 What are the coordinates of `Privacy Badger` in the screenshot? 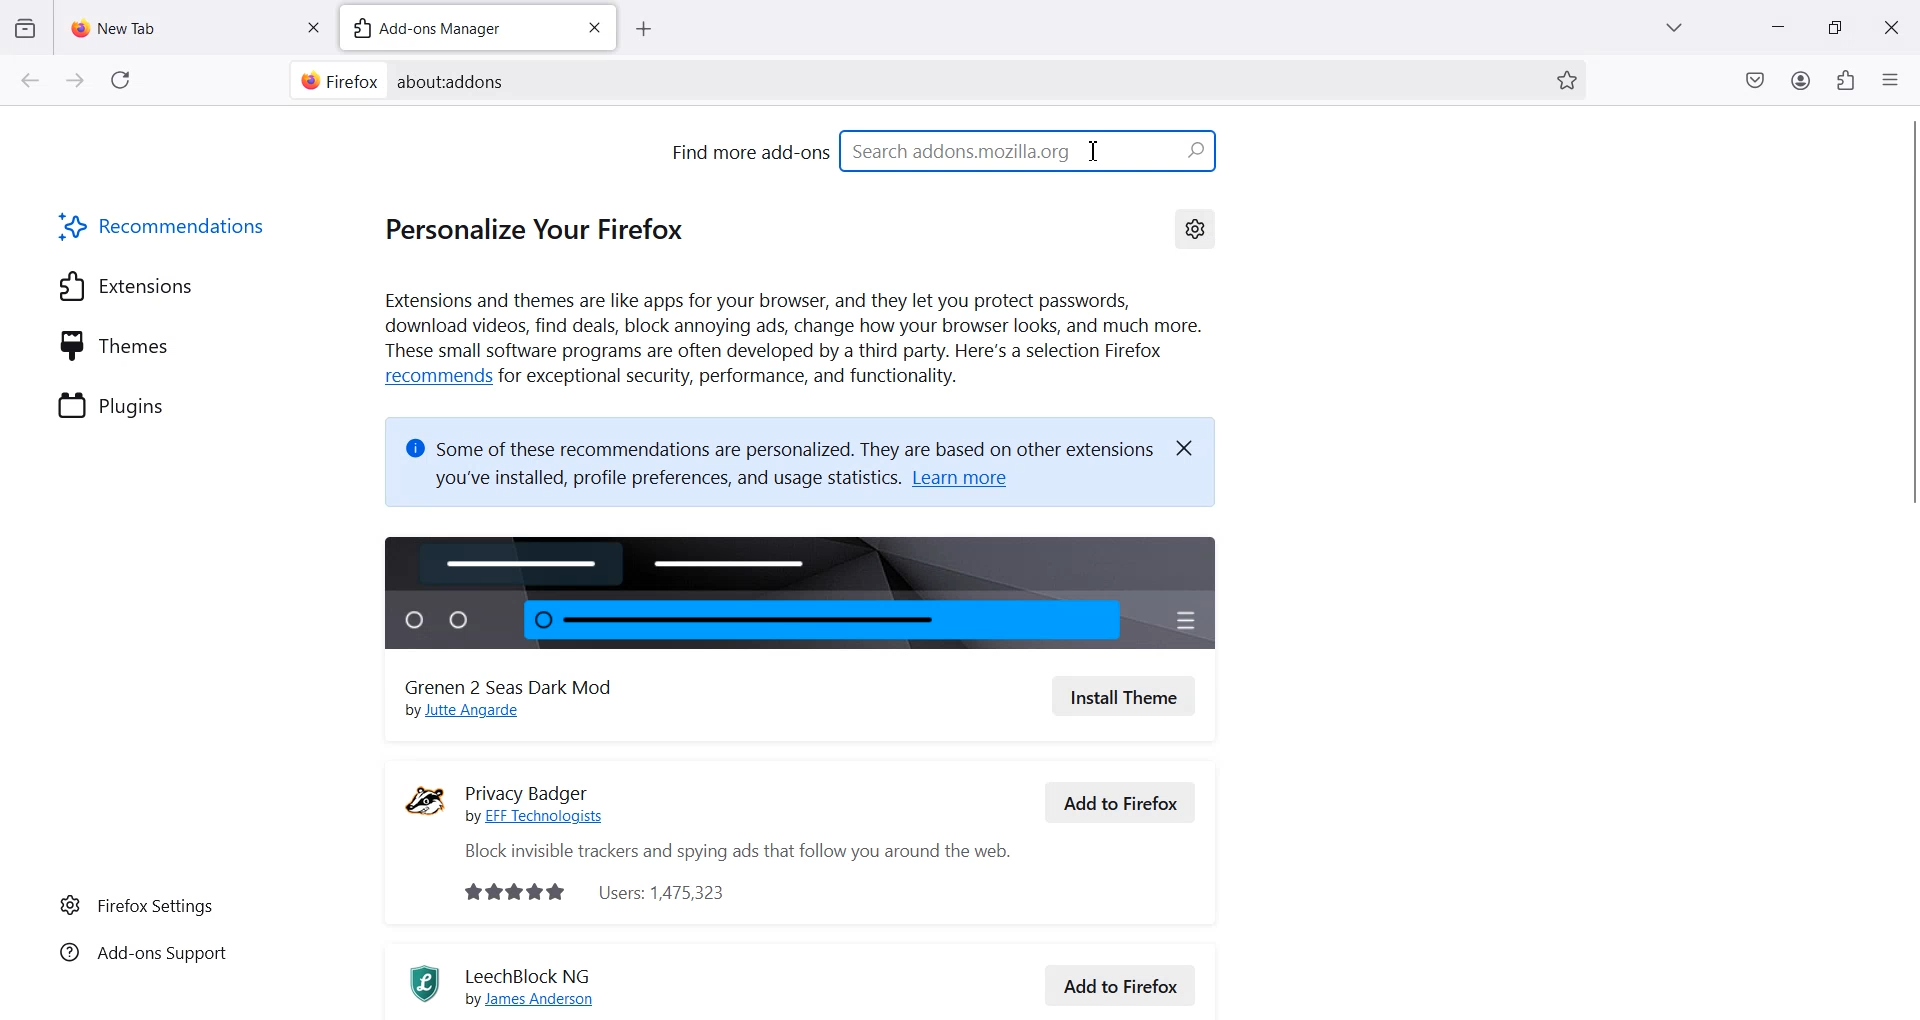 It's located at (550, 784).